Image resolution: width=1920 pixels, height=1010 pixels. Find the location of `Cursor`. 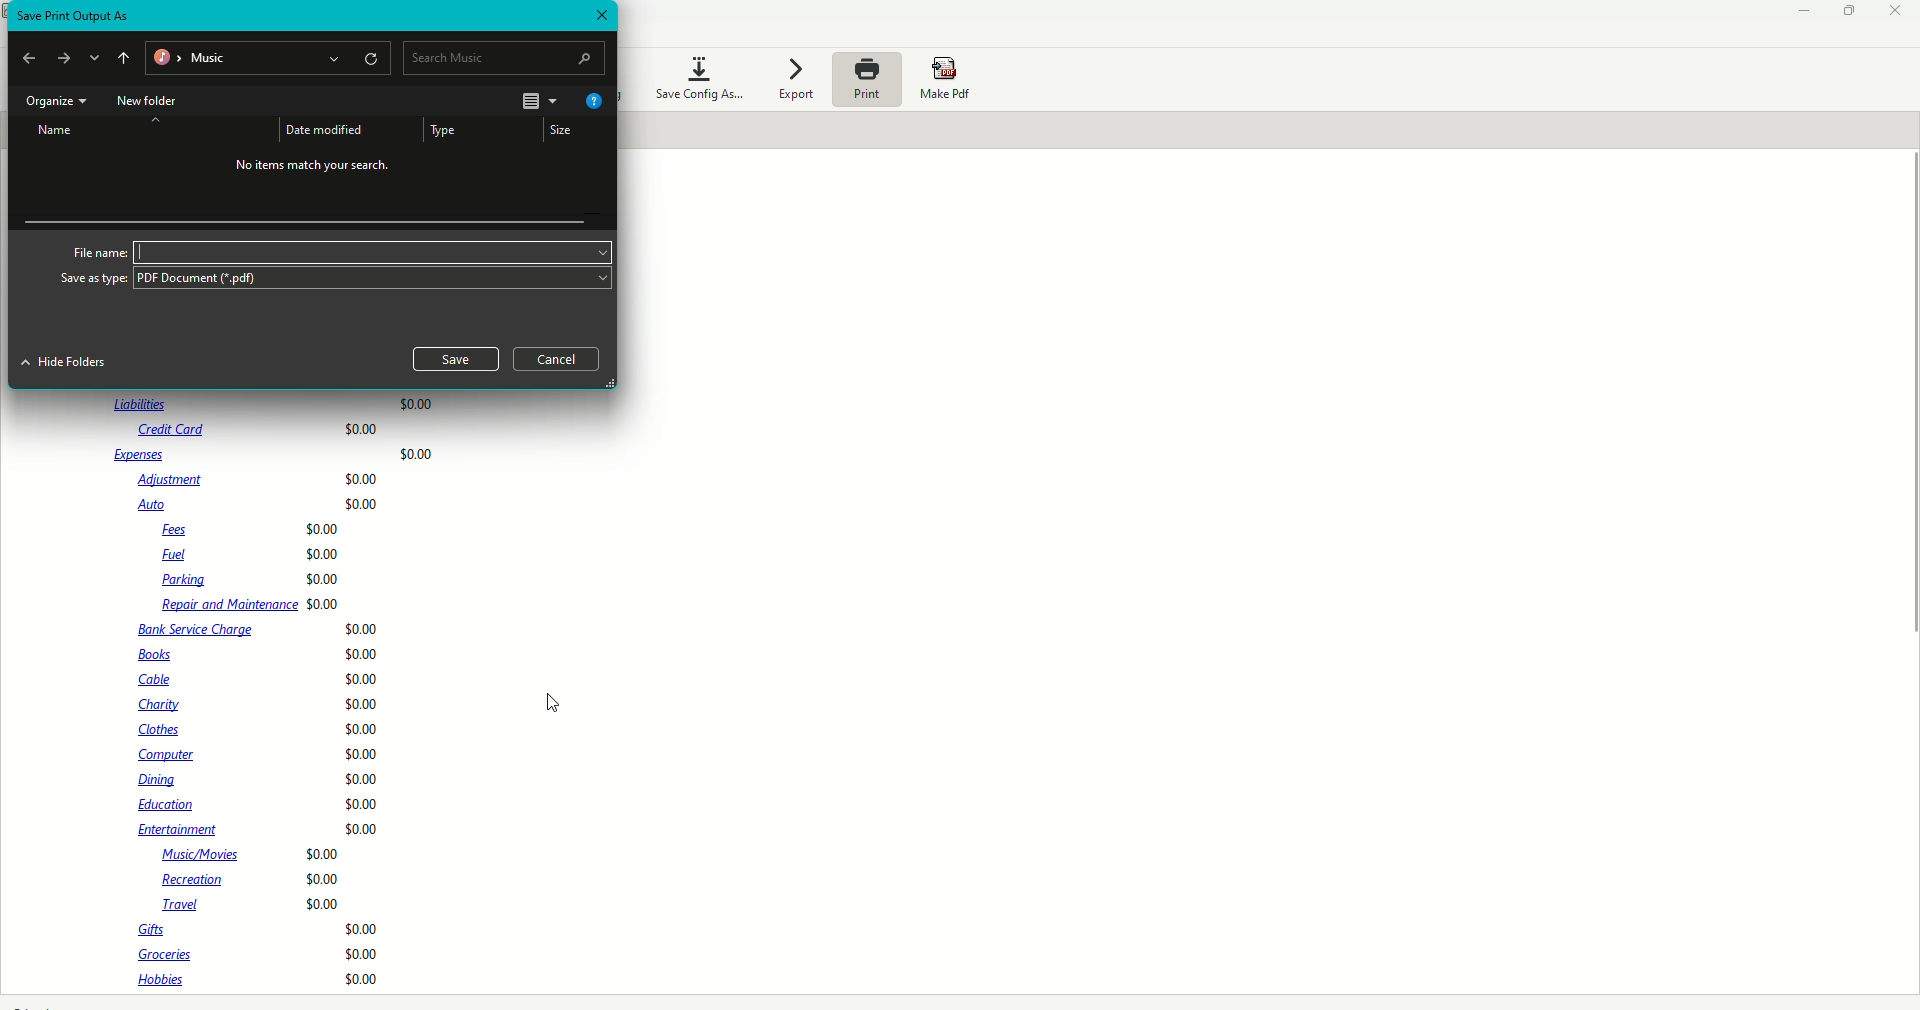

Cursor is located at coordinates (552, 703).